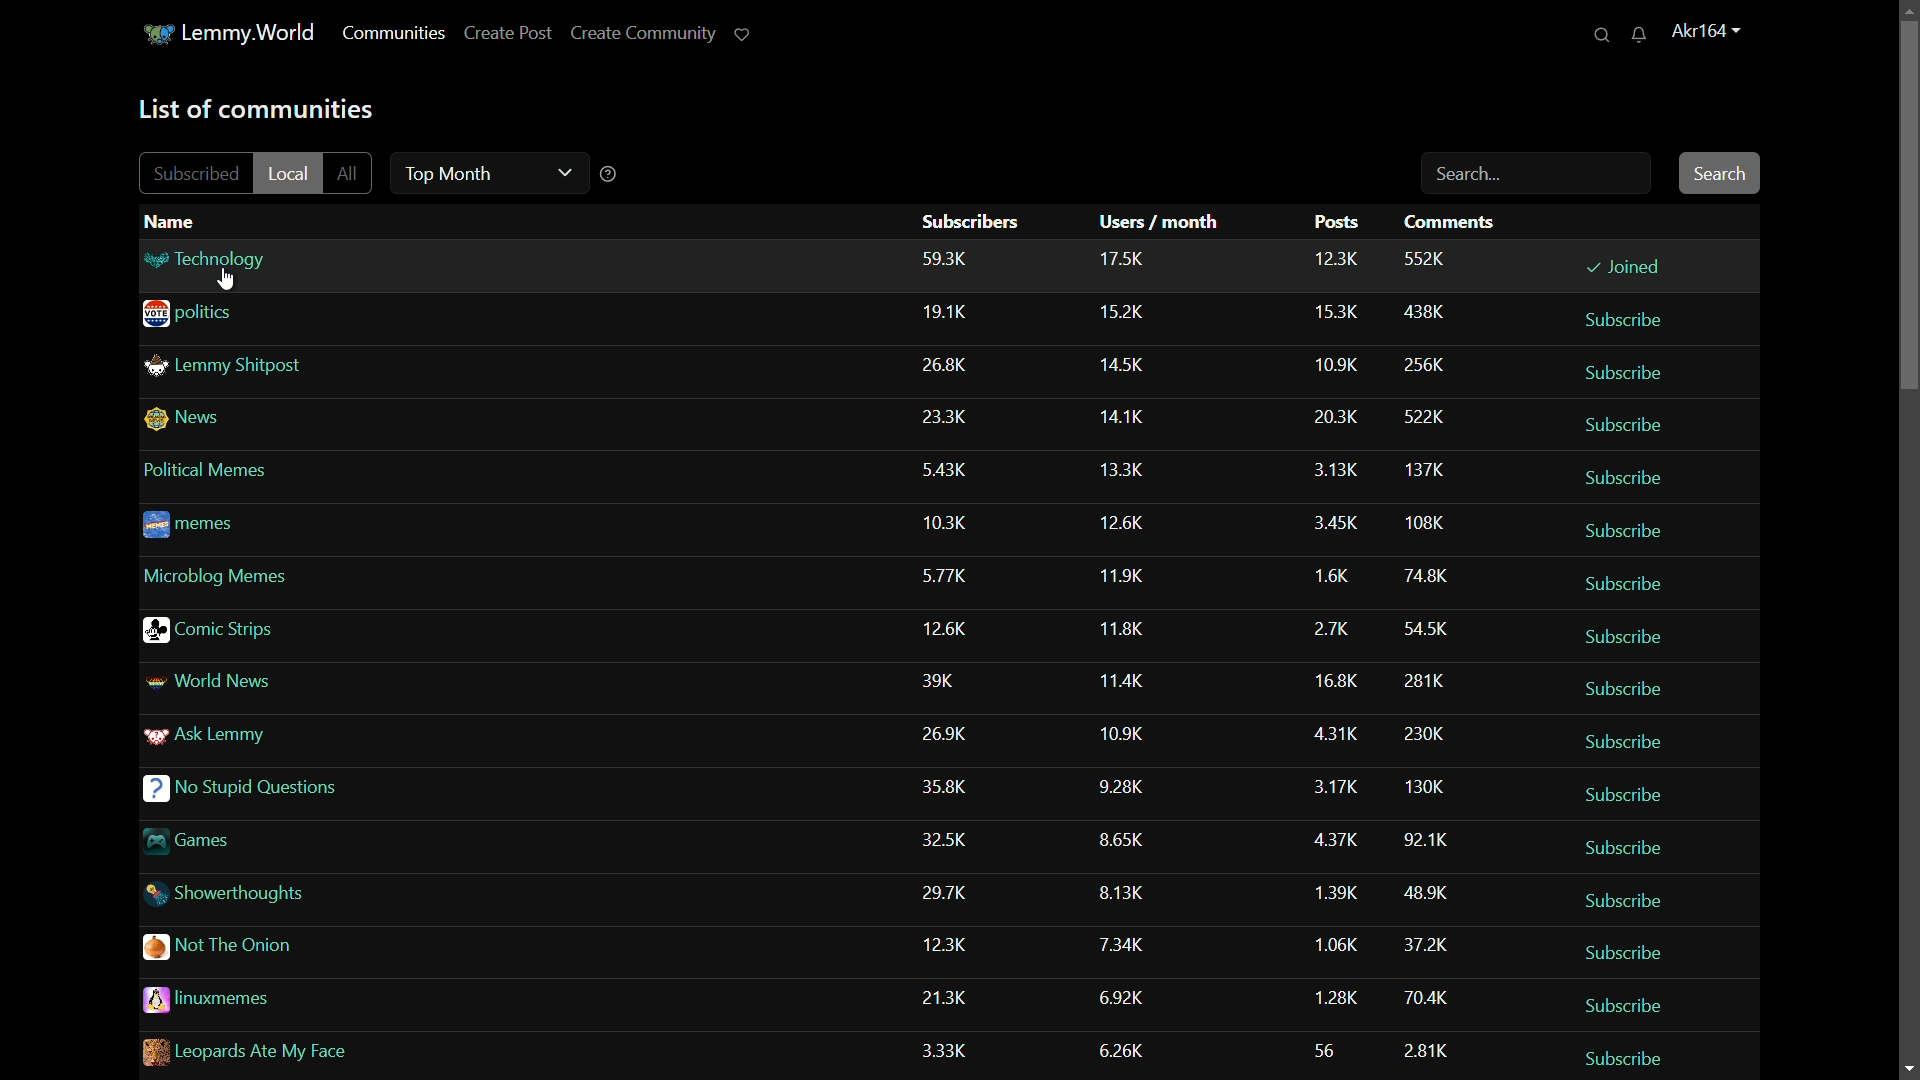  What do you see at coordinates (210, 519) in the screenshot?
I see `communities name` at bounding box center [210, 519].